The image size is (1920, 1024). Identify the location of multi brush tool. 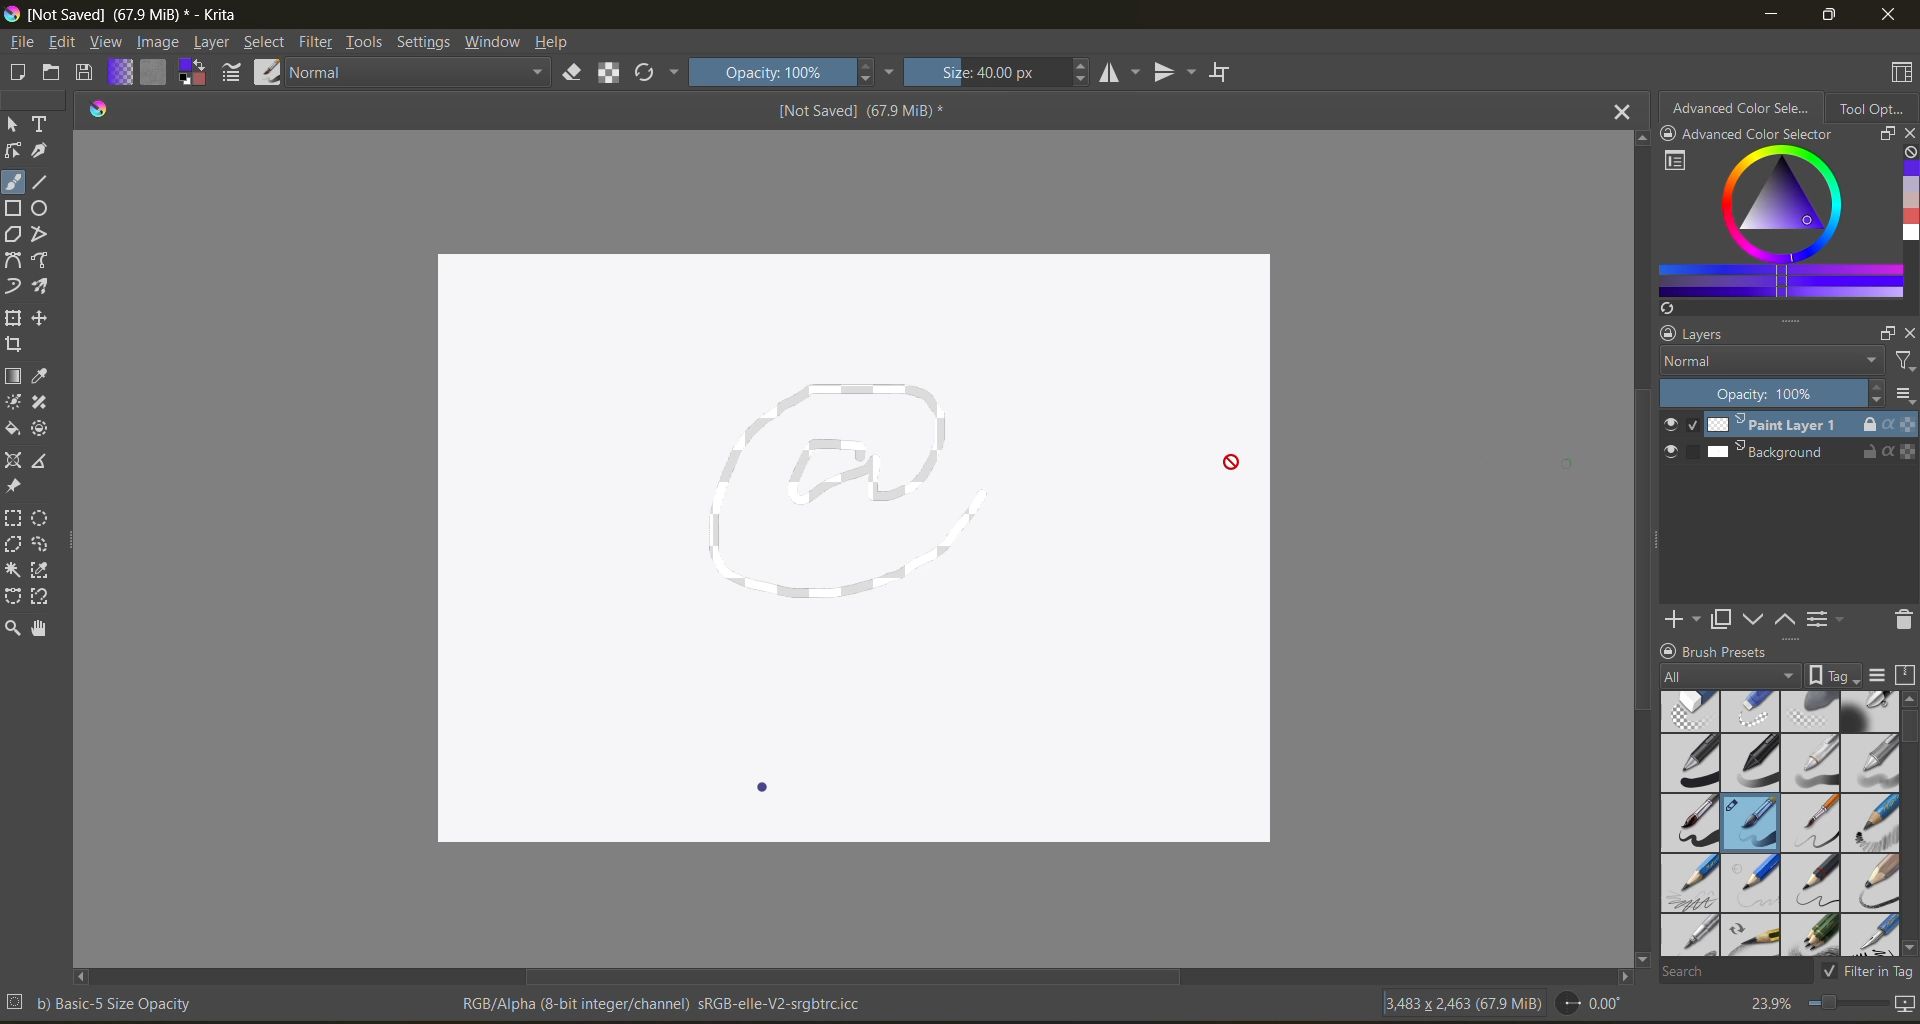
(43, 286).